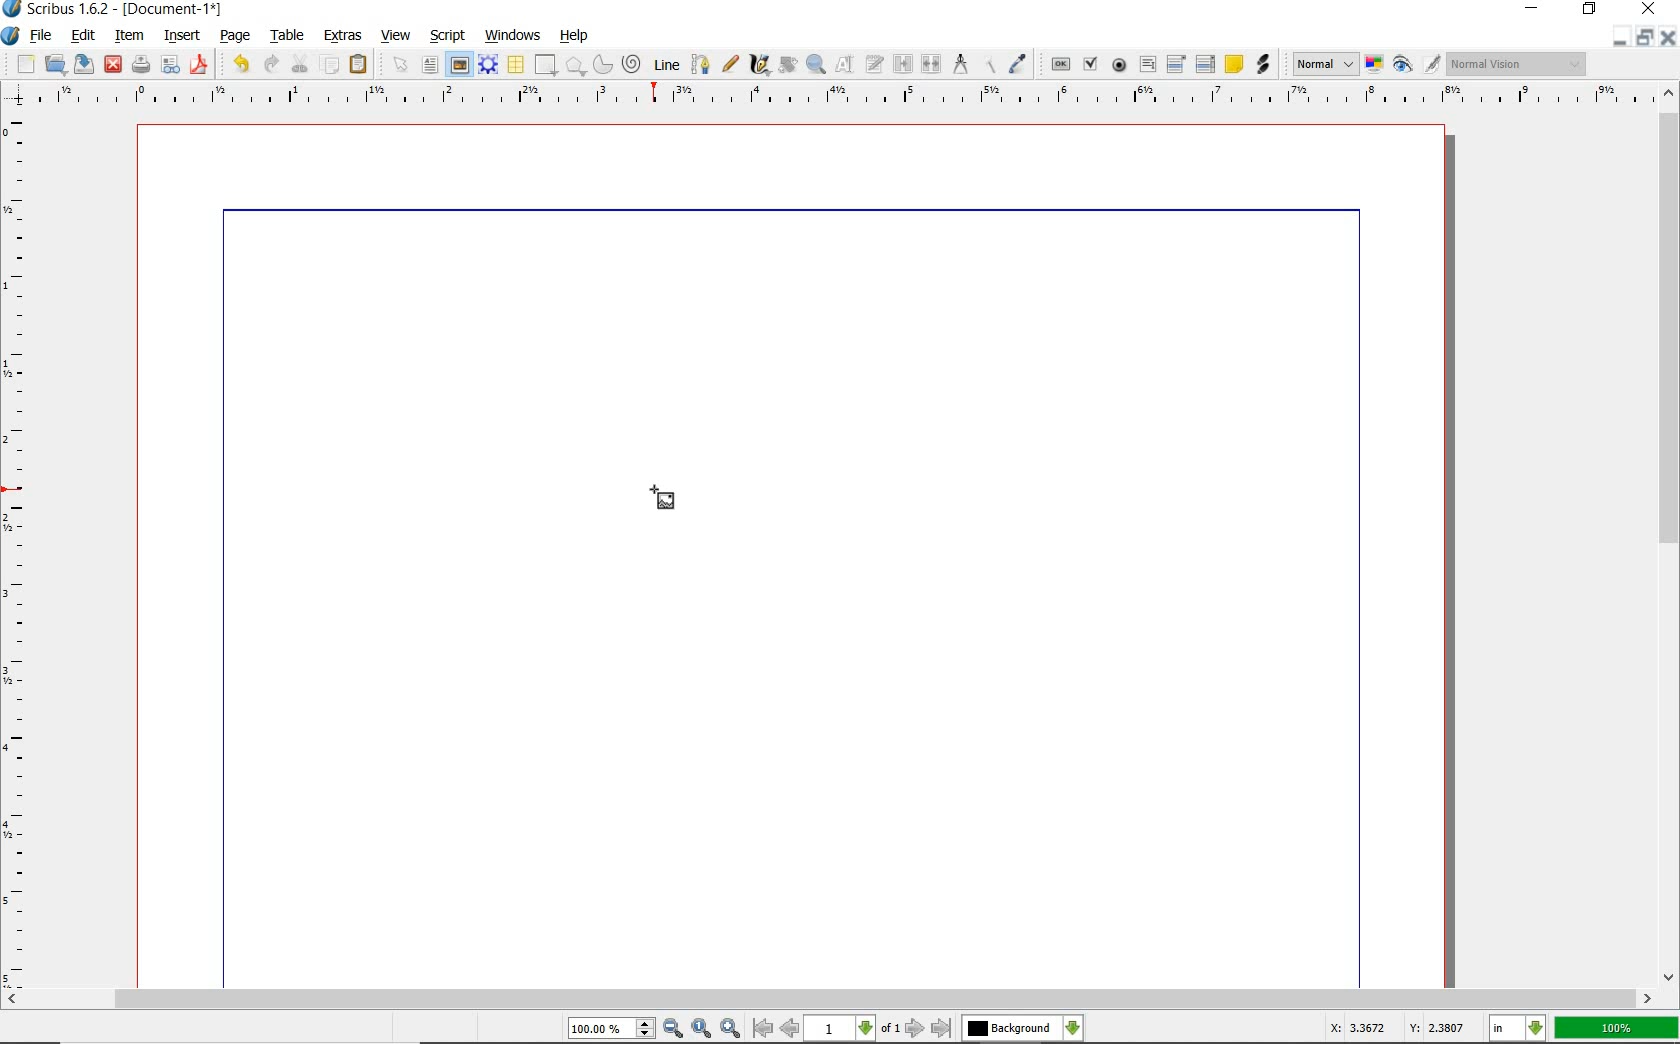  Describe the element at coordinates (1617, 1027) in the screenshot. I see `zoom factor 100%` at that location.